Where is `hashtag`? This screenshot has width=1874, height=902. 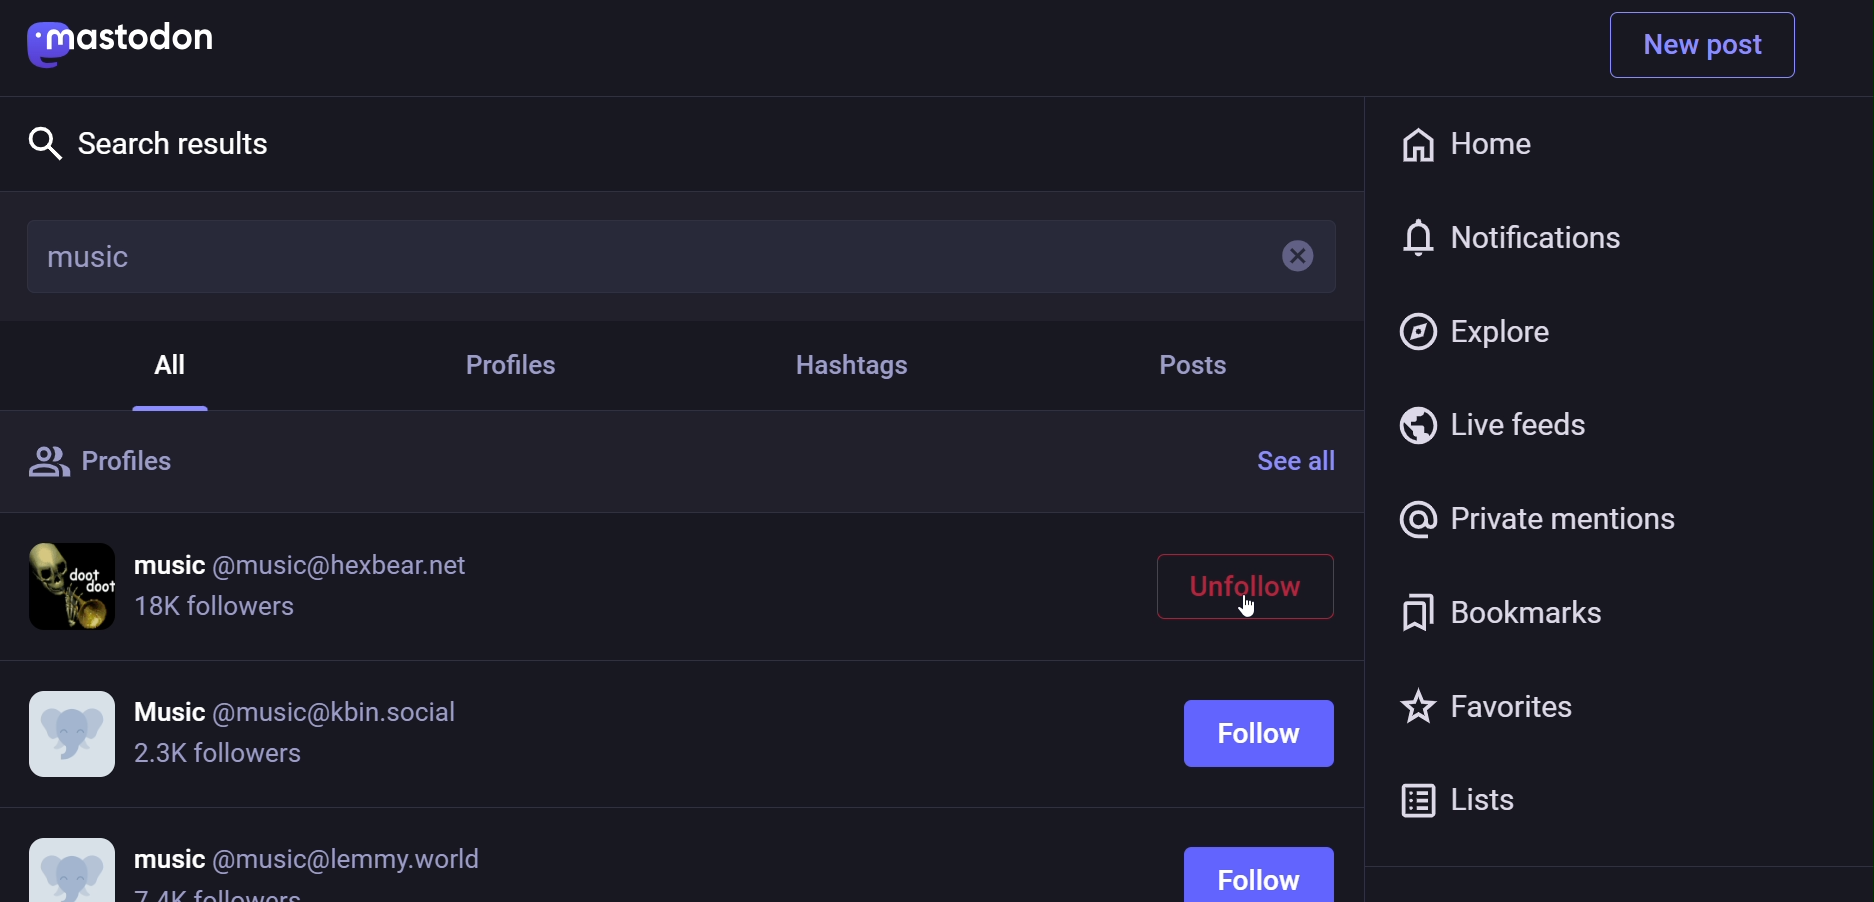 hashtag is located at coordinates (850, 364).